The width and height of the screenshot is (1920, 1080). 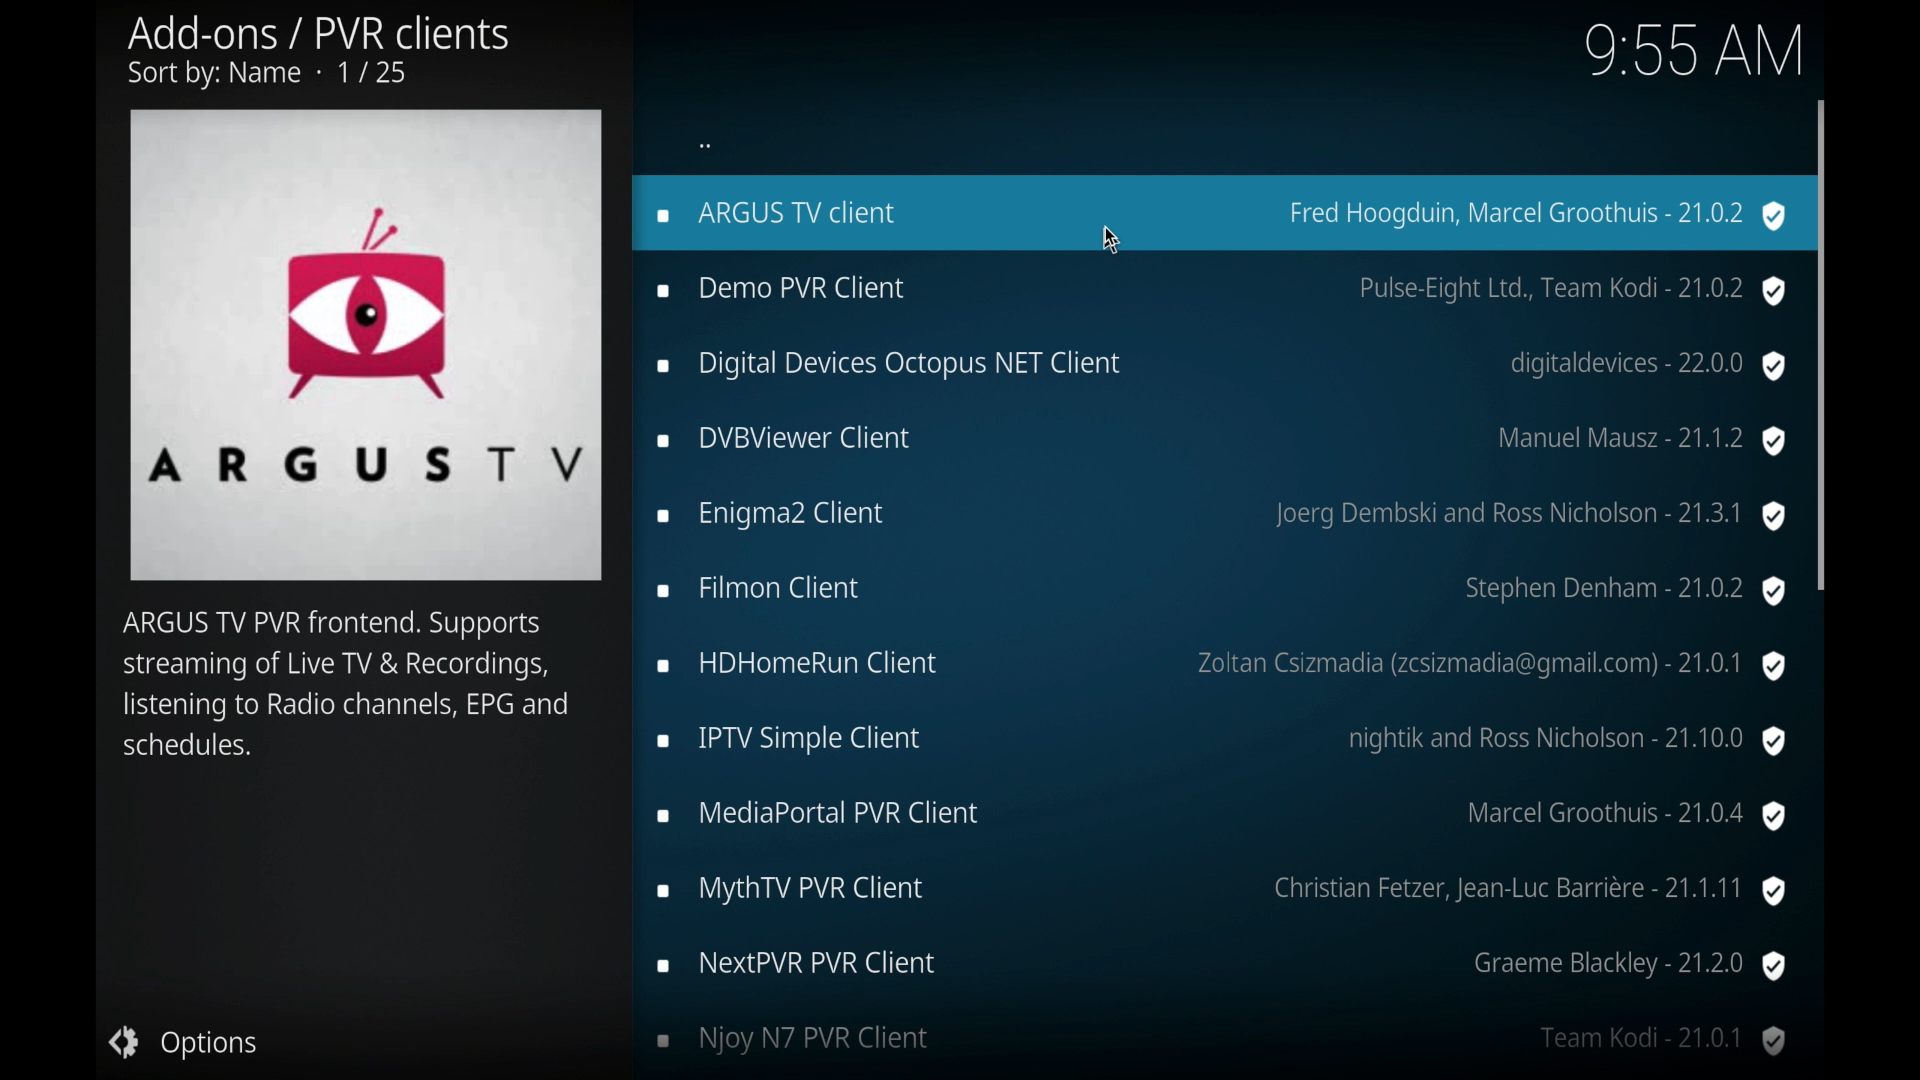 What do you see at coordinates (1224, 667) in the screenshot?
I see `hdhomerun` at bounding box center [1224, 667].